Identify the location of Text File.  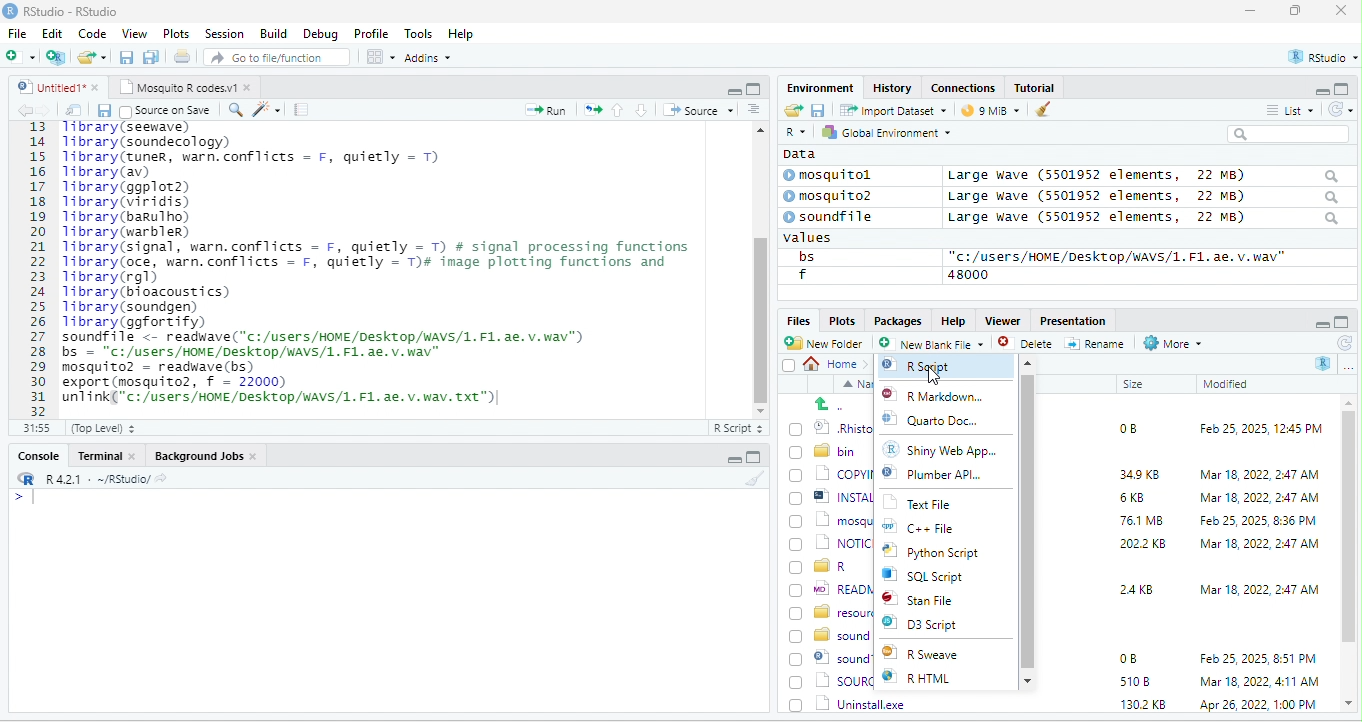
(929, 504).